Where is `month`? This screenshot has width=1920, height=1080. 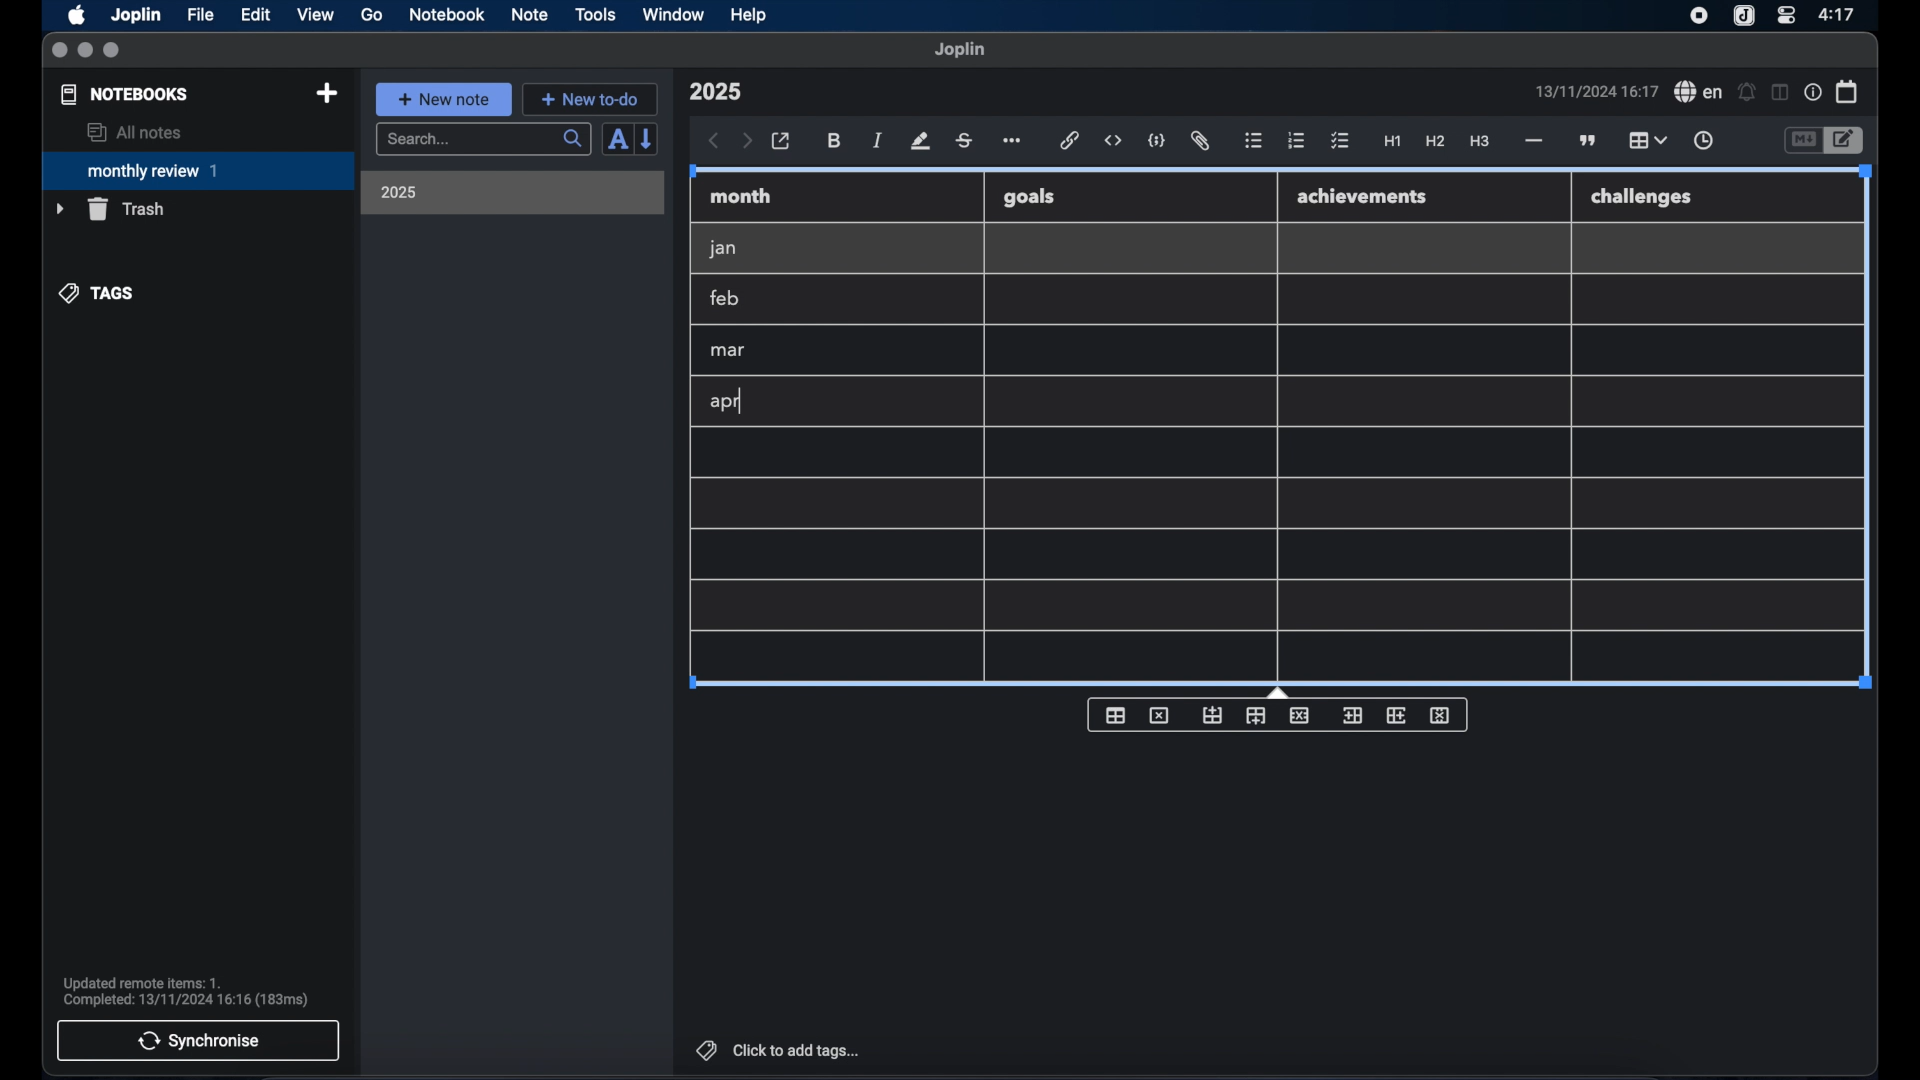
month is located at coordinates (741, 196).